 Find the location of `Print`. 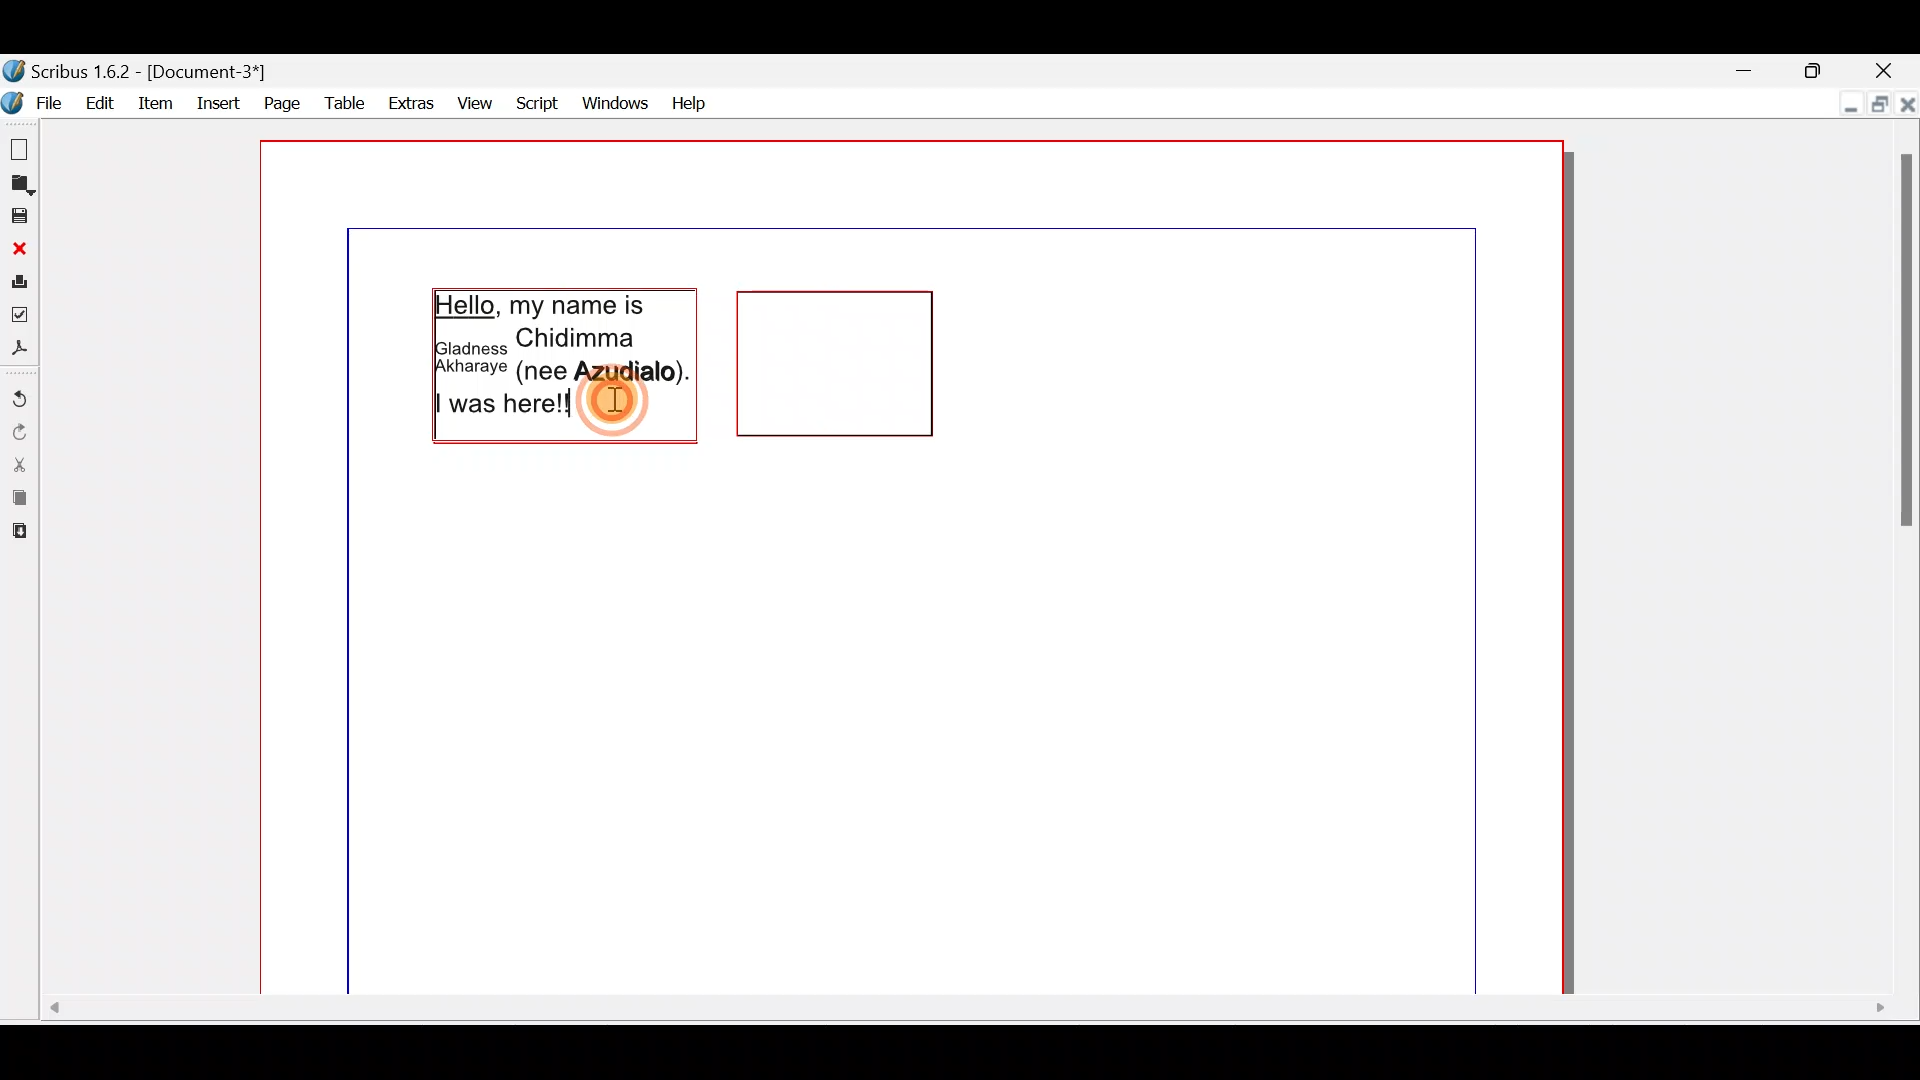

Print is located at coordinates (19, 279).